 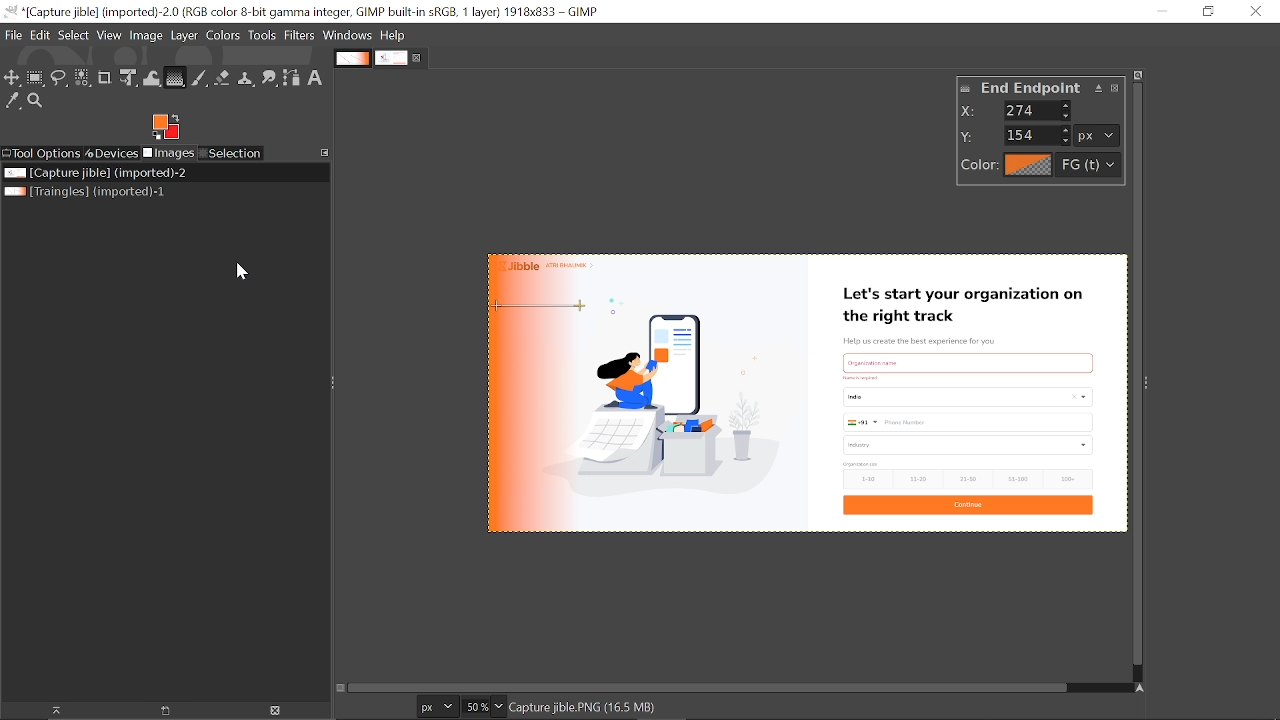 What do you see at coordinates (96, 173) in the screenshot?
I see `Current file` at bounding box center [96, 173].